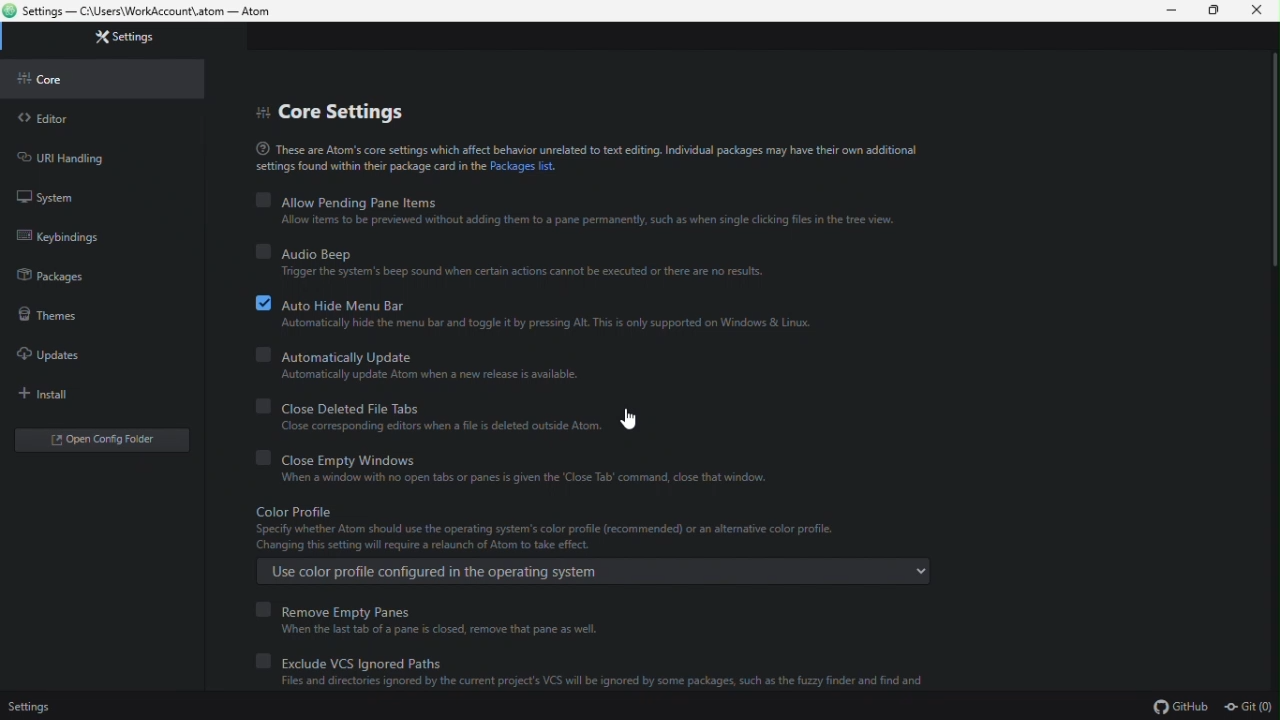  I want to click on Allow items to be previewed without adding them to a pane permanently, such as when single clicking files in the tree view., so click(585, 221).